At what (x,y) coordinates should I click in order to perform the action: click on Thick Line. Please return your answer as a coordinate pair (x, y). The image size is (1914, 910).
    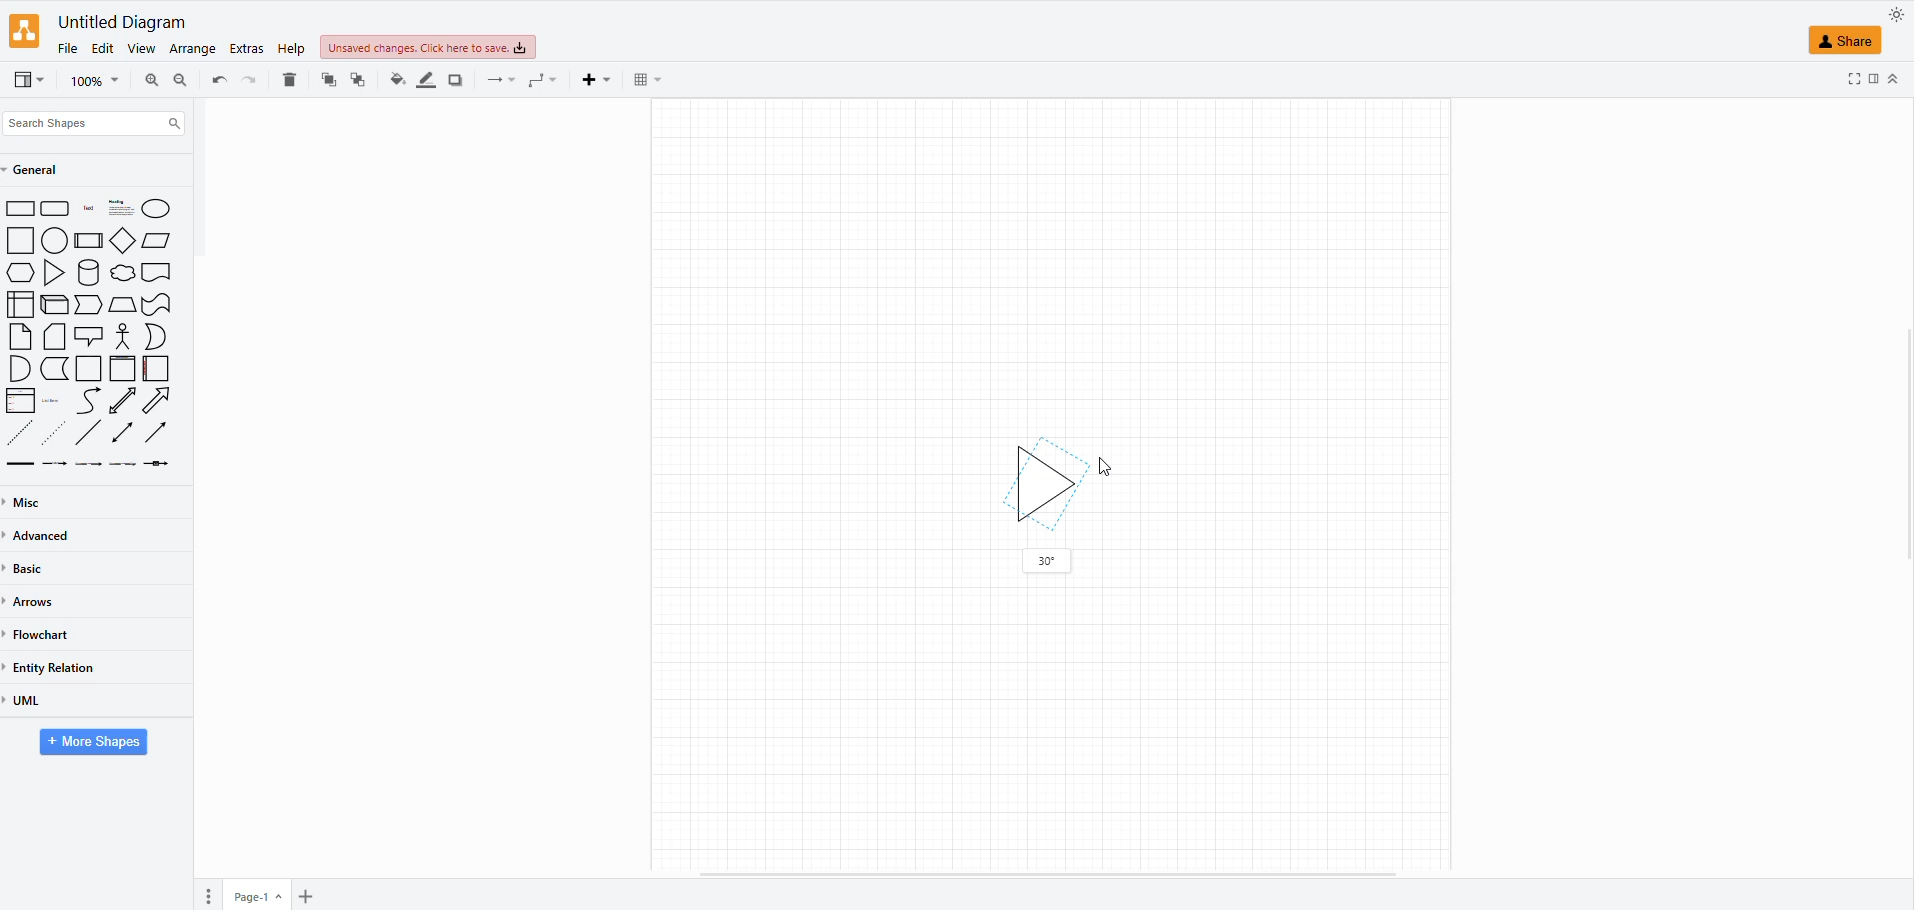
    Looking at the image, I should click on (20, 464).